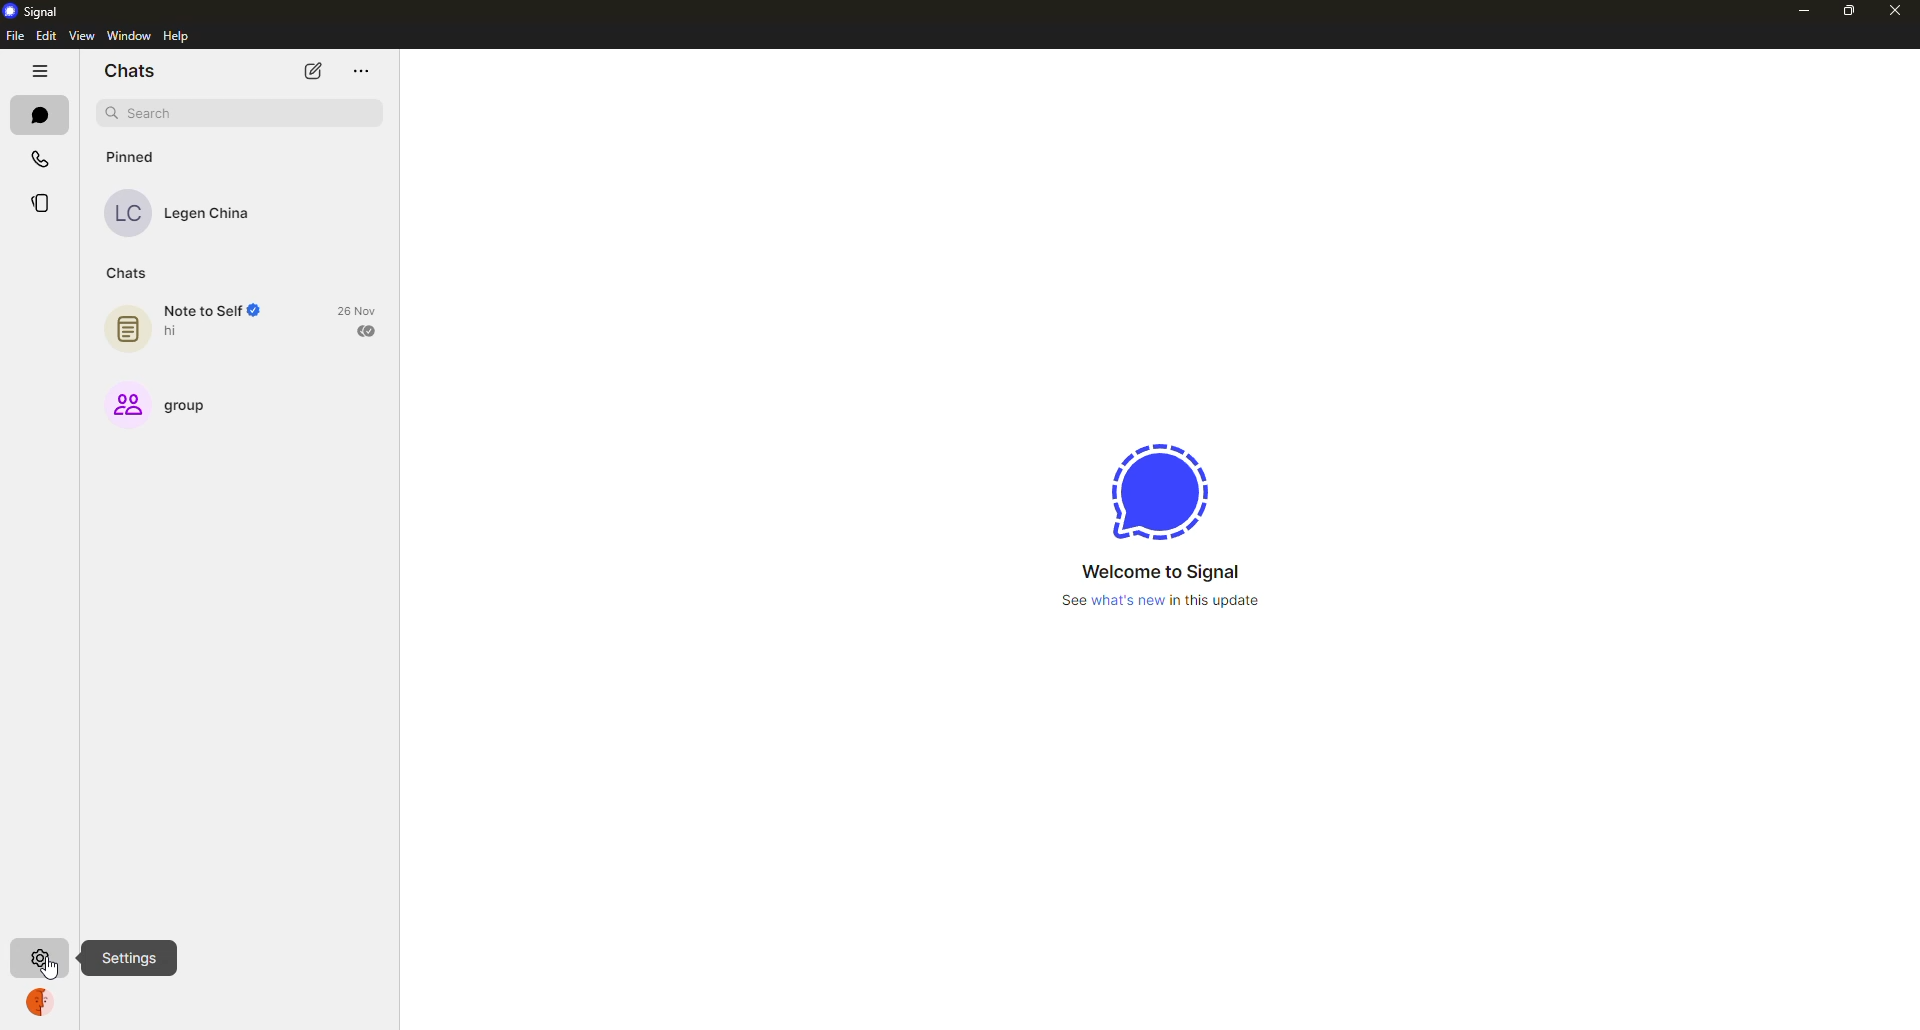 The width and height of the screenshot is (1920, 1030). What do you see at coordinates (147, 113) in the screenshot?
I see `search` at bounding box center [147, 113].